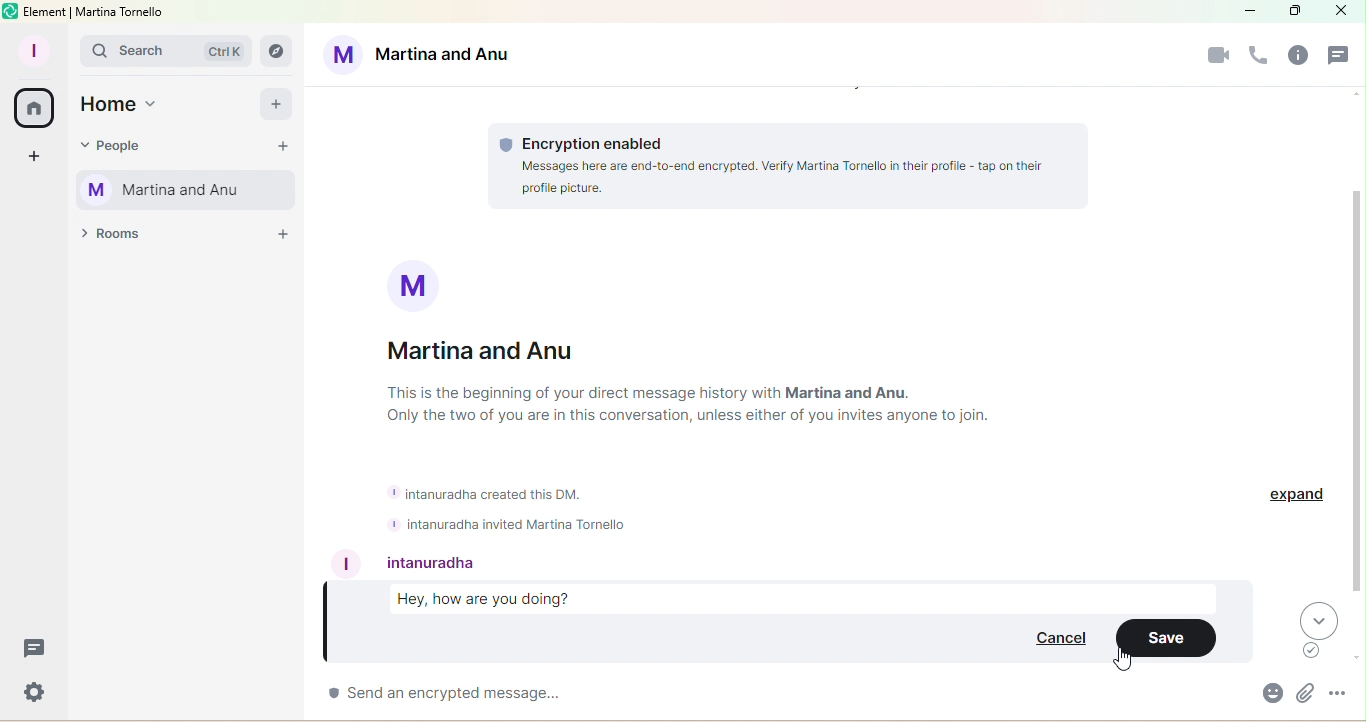 The image size is (1366, 722). I want to click on Martina and Anu, so click(422, 52).